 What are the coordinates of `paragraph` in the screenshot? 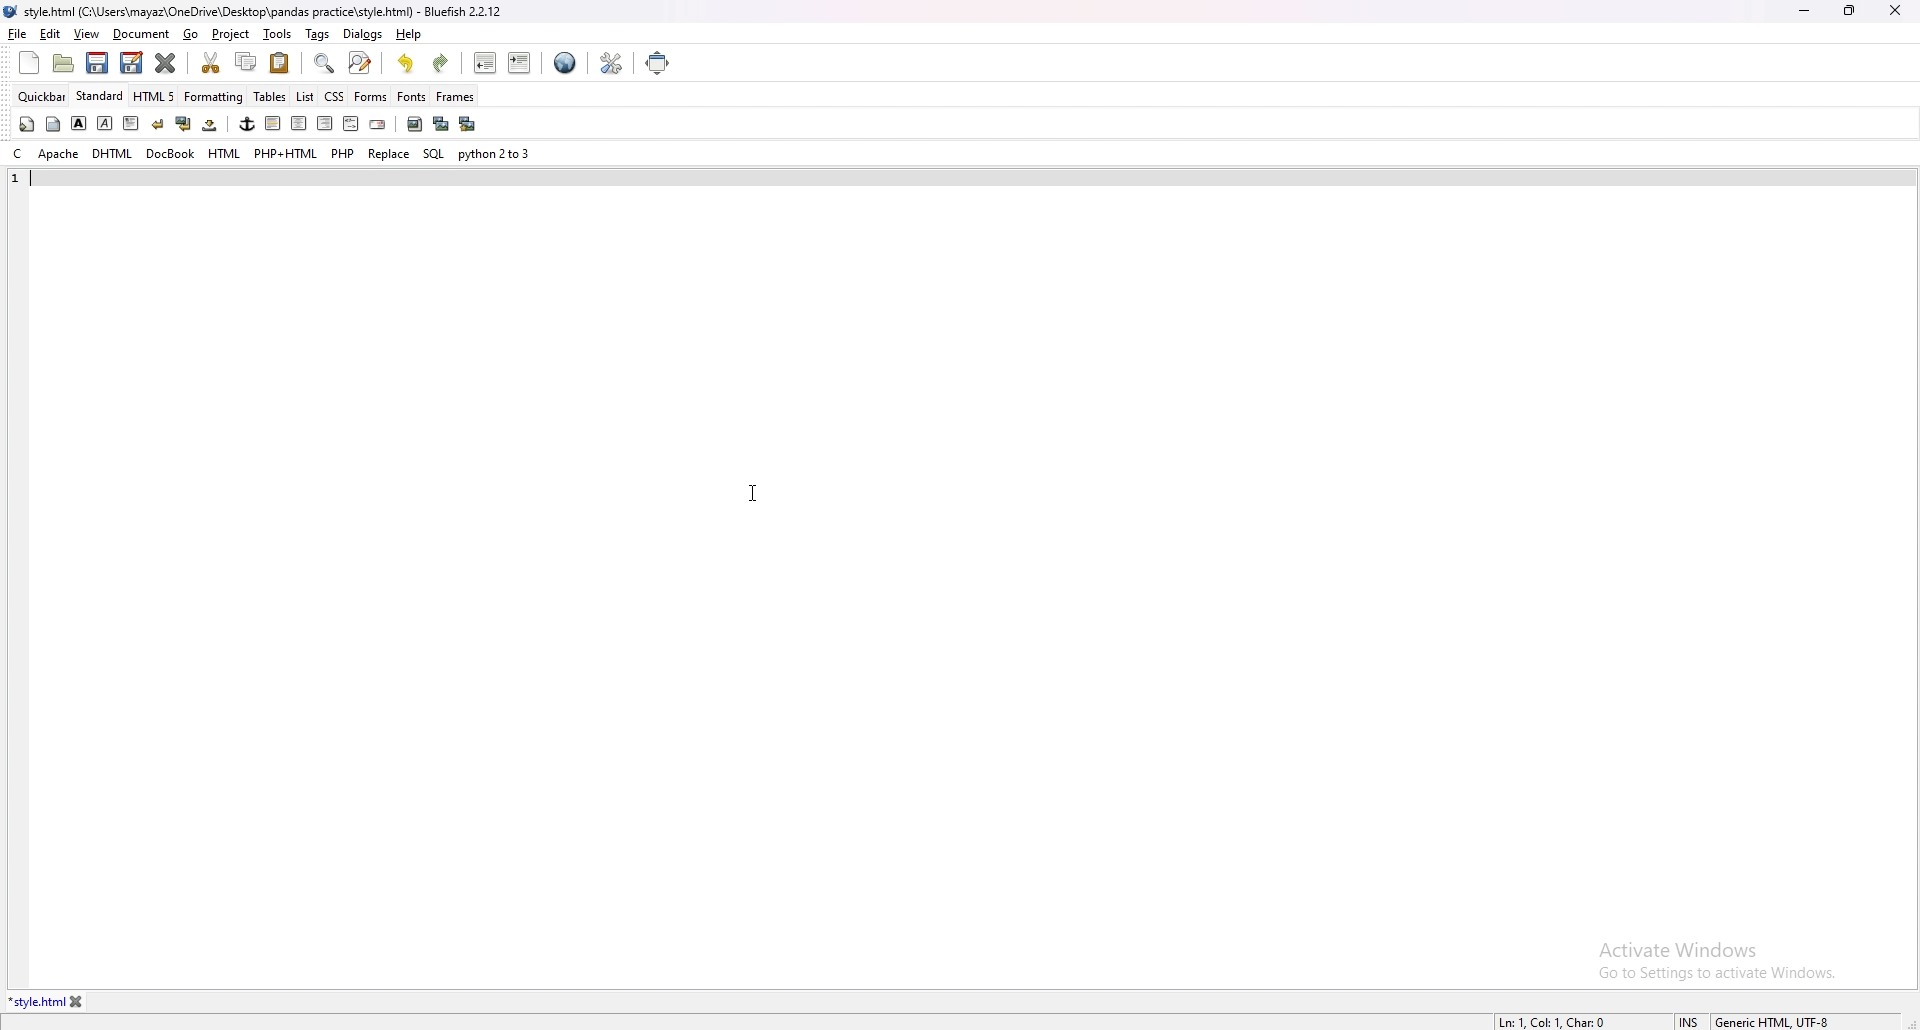 It's located at (129, 122).